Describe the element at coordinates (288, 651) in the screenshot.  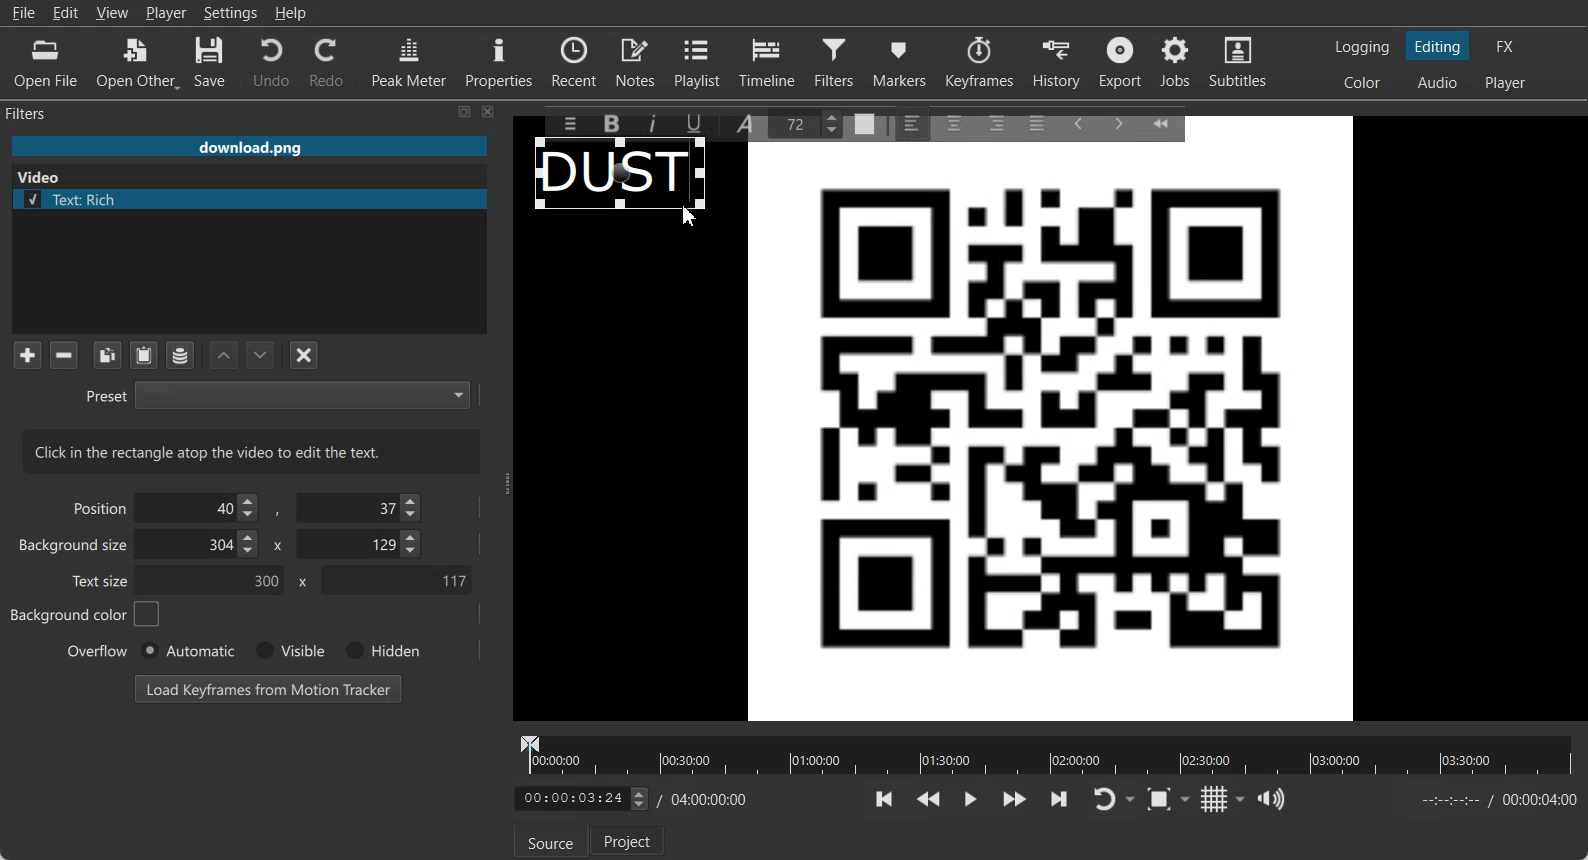
I see `Visible` at that location.